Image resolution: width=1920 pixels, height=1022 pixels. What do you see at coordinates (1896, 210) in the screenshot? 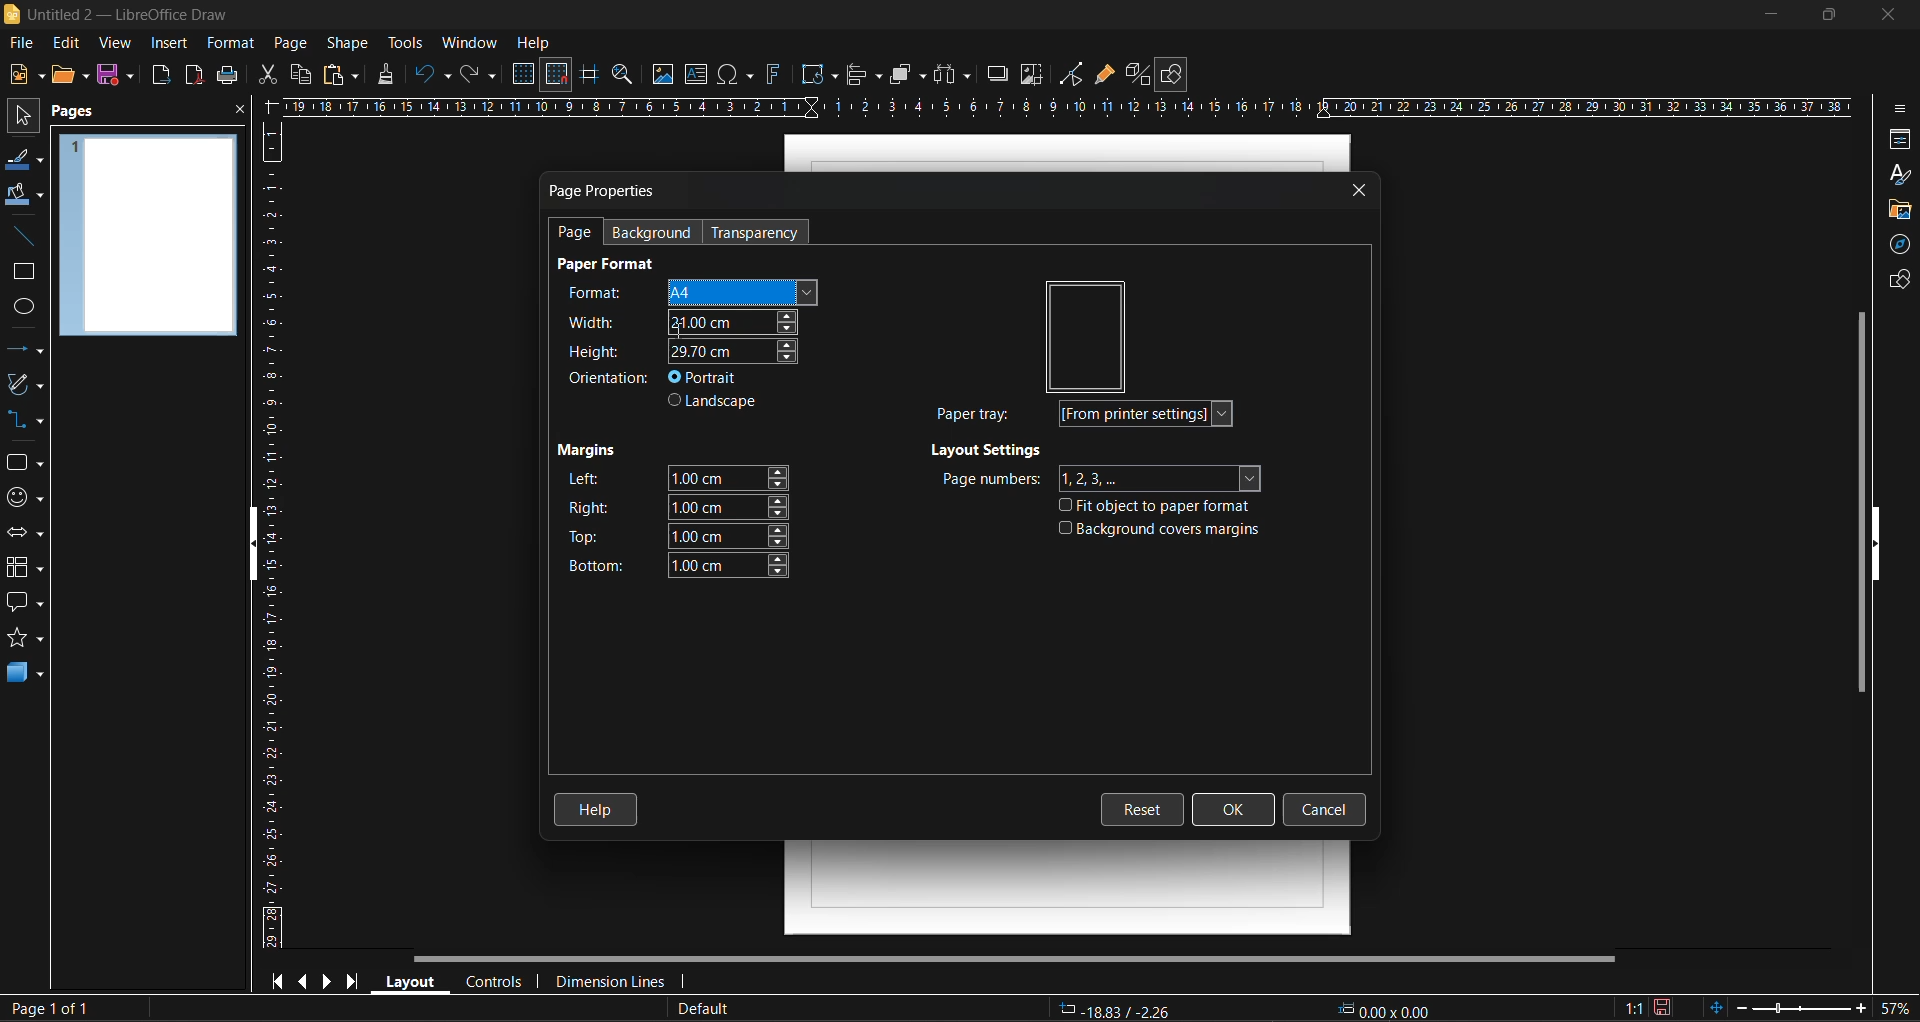
I see `gallery` at bounding box center [1896, 210].